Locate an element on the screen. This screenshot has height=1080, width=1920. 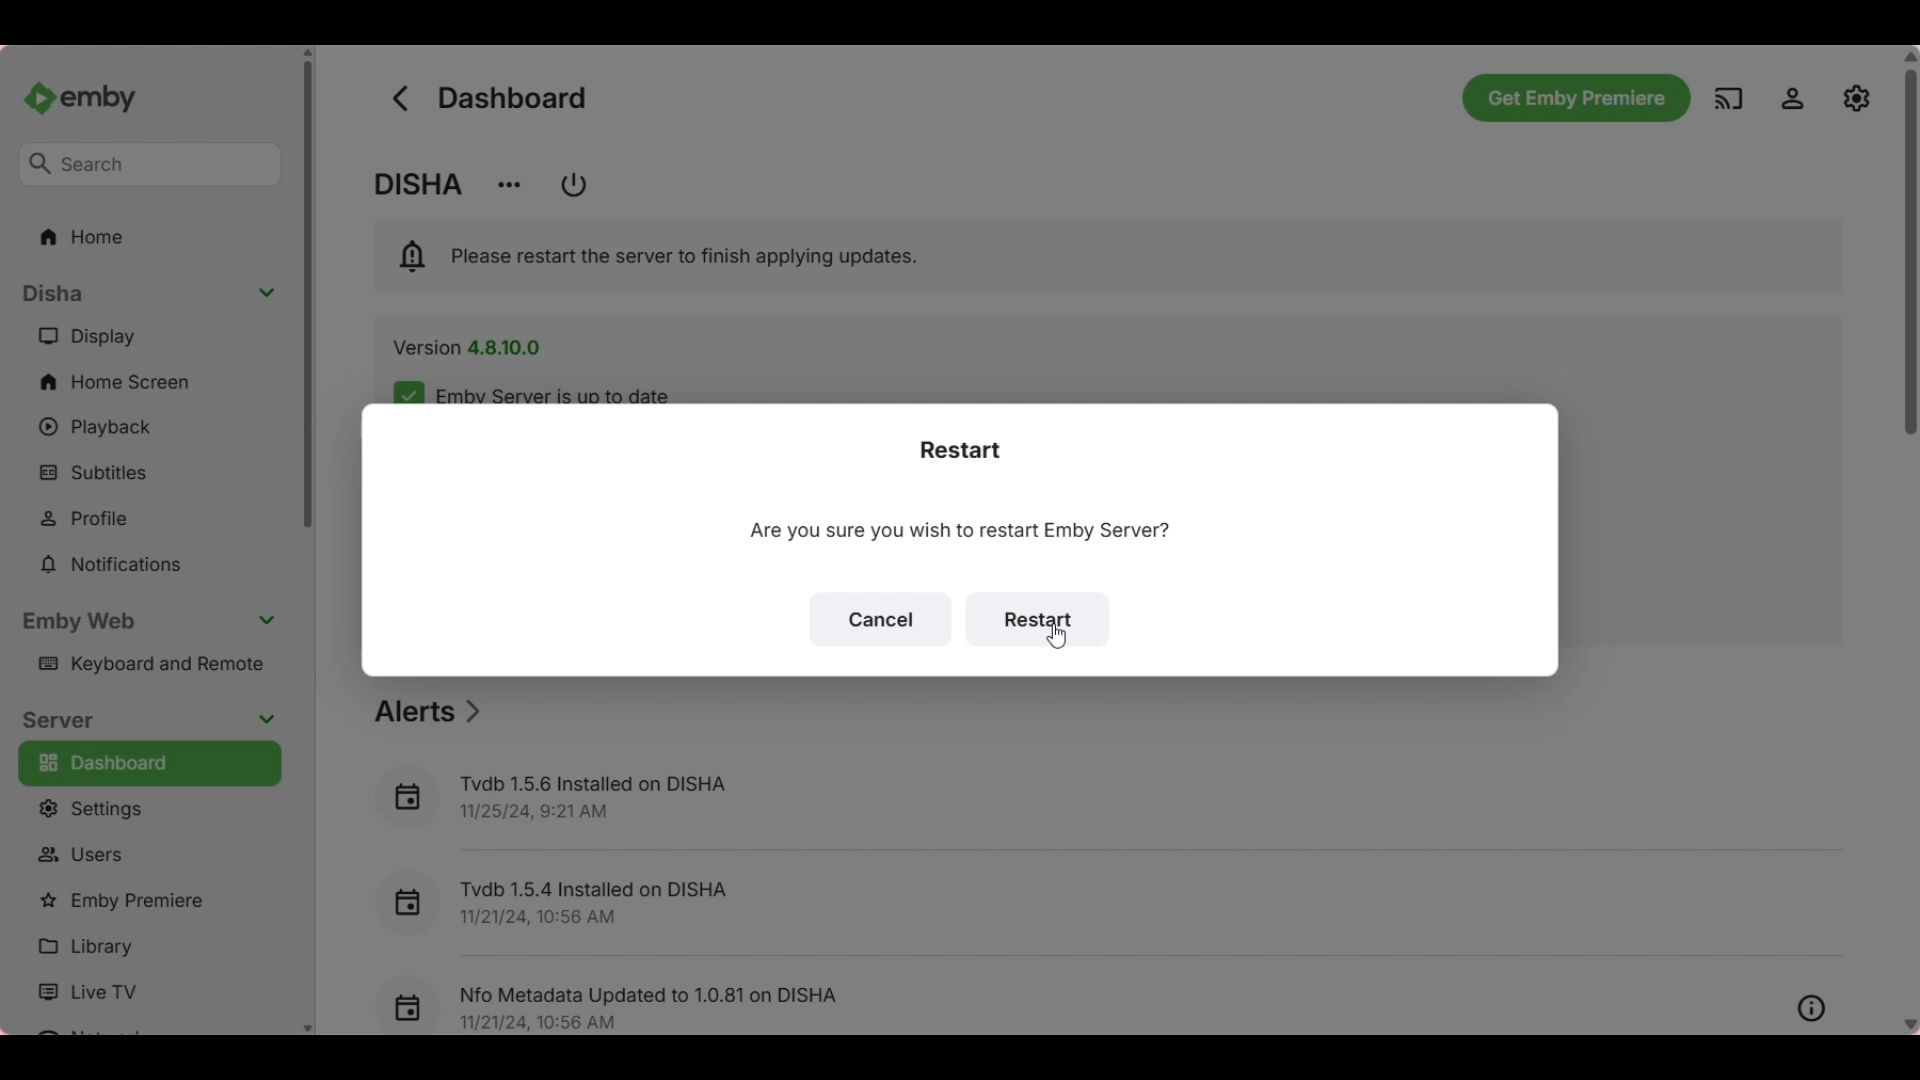
Button to restart/shutdown Emby servers is located at coordinates (575, 184).